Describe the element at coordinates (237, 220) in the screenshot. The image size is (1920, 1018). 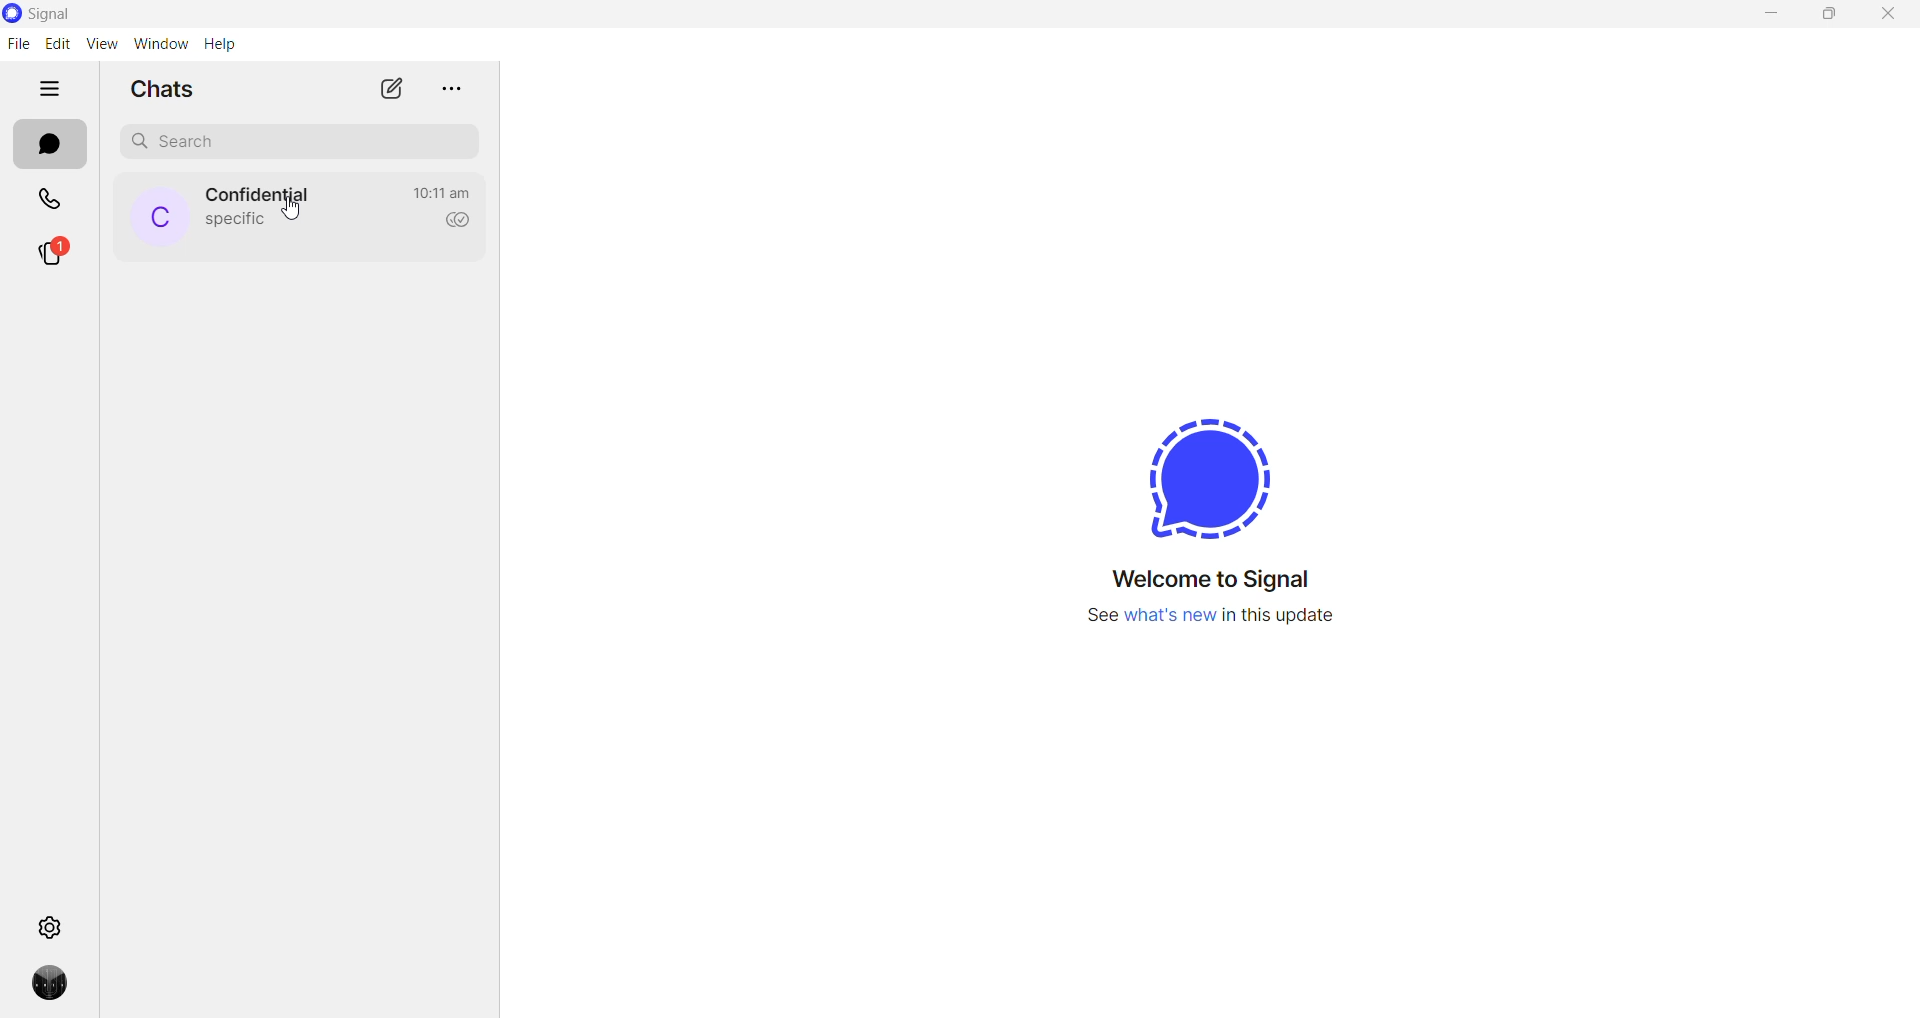
I see `last message` at that location.